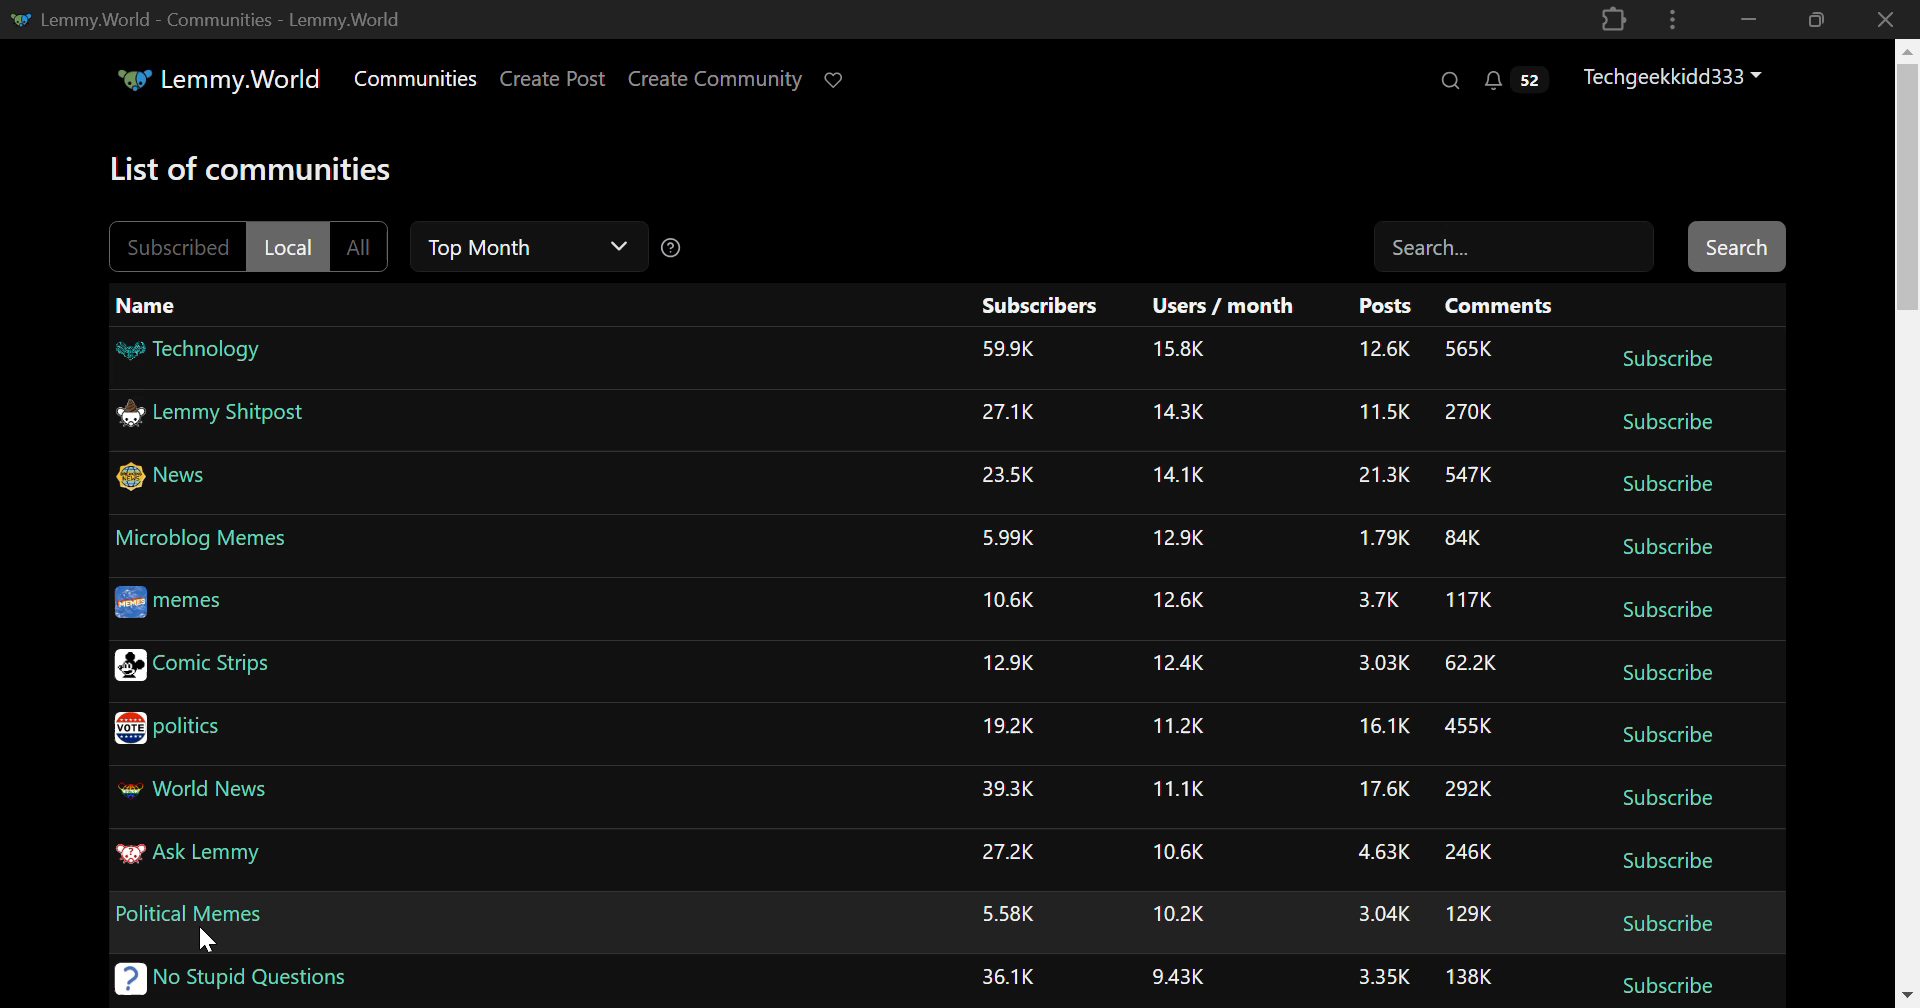 The height and width of the screenshot is (1008, 1920). I want to click on Amount, so click(1471, 911).